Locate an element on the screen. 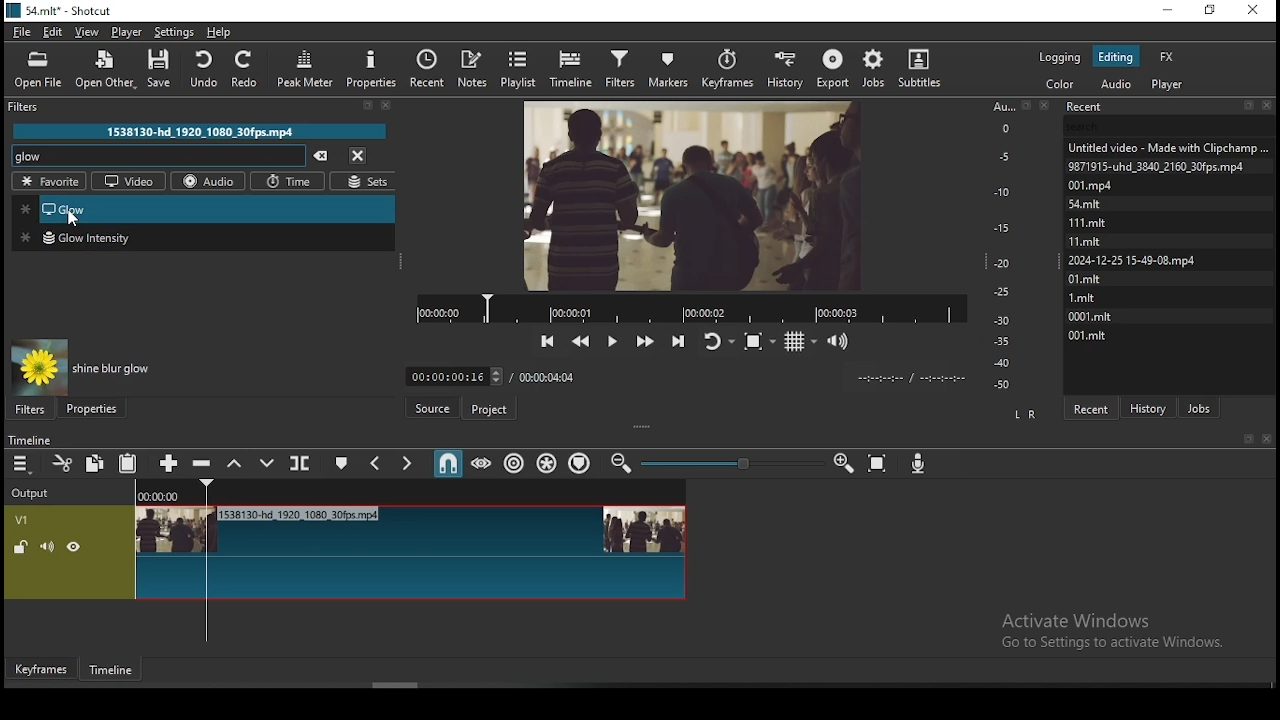  sets is located at coordinates (363, 182).